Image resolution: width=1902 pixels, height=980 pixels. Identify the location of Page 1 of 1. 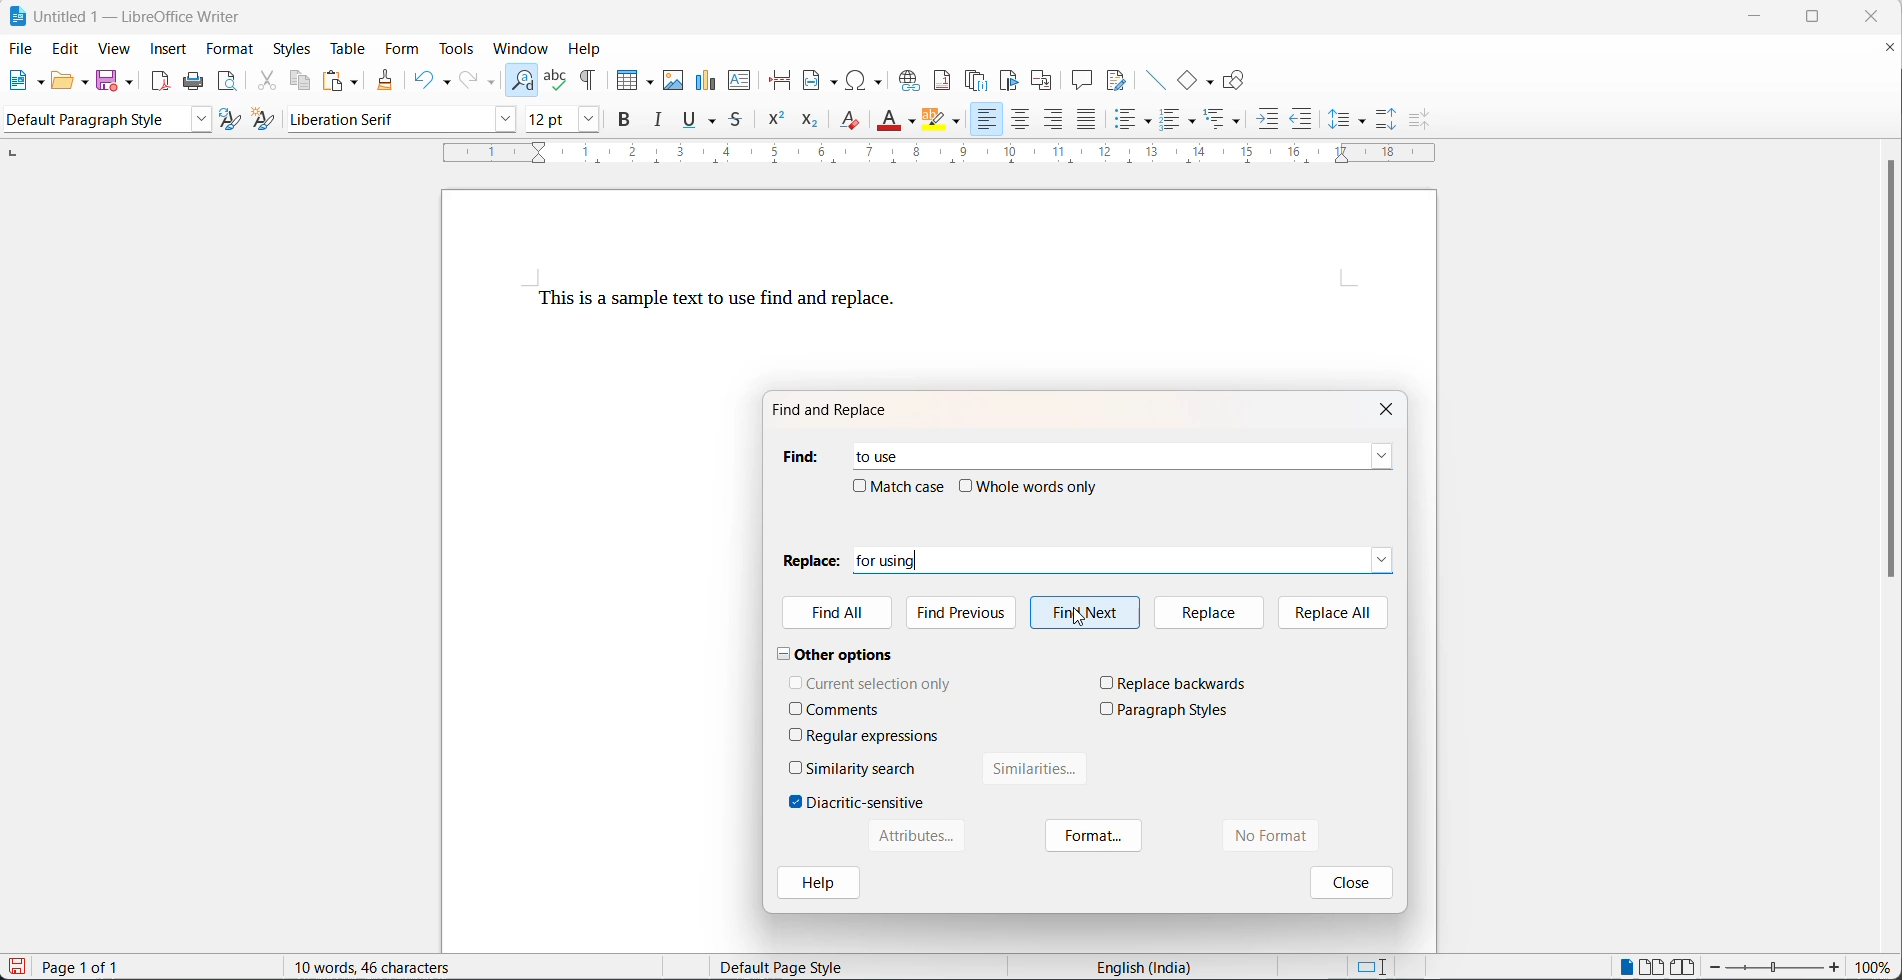
(87, 967).